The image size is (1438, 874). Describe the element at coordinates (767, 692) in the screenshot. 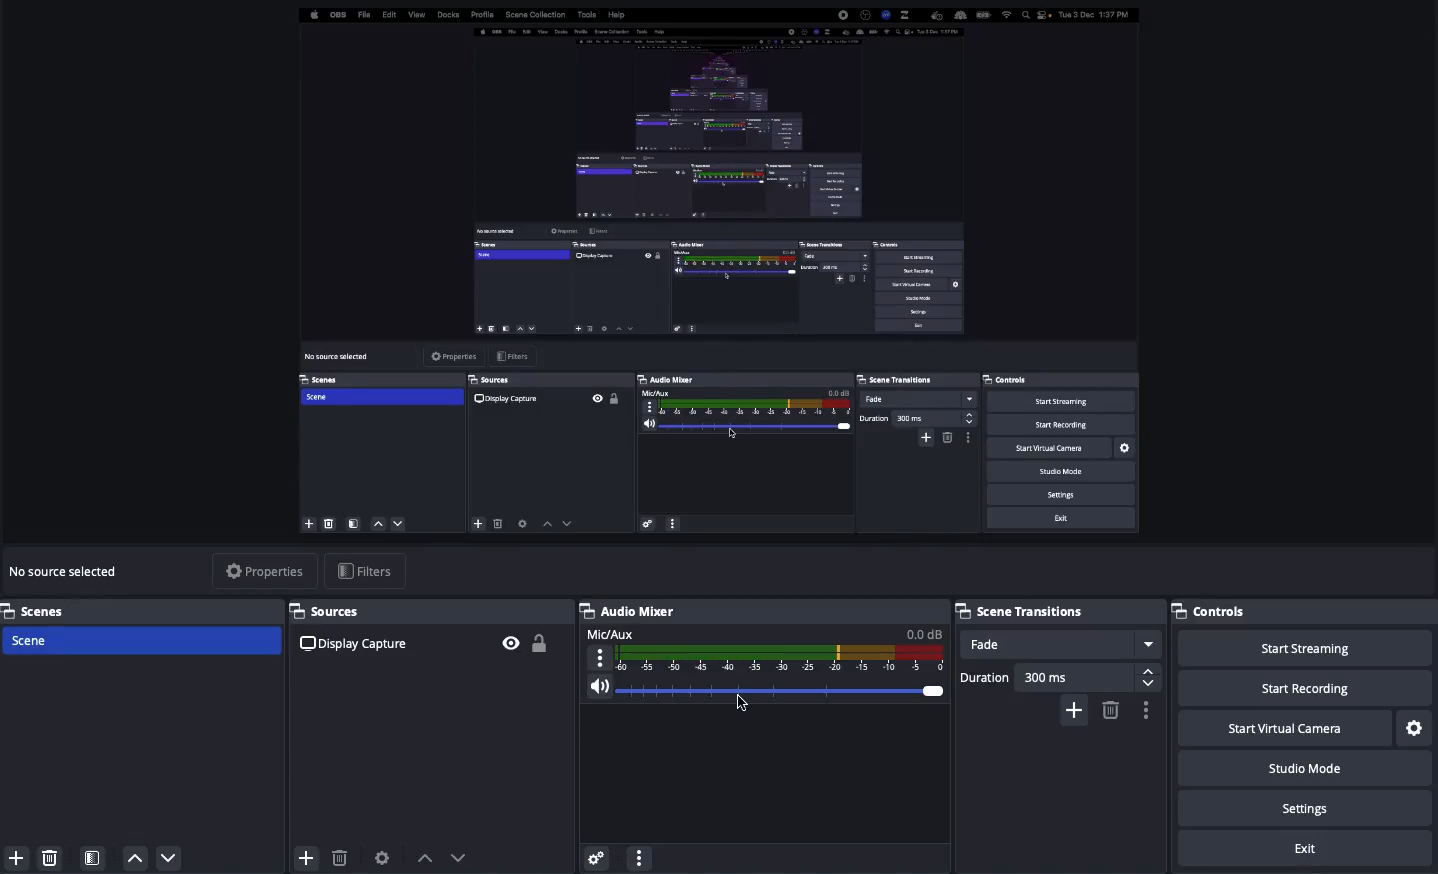

I see `Volume` at that location.